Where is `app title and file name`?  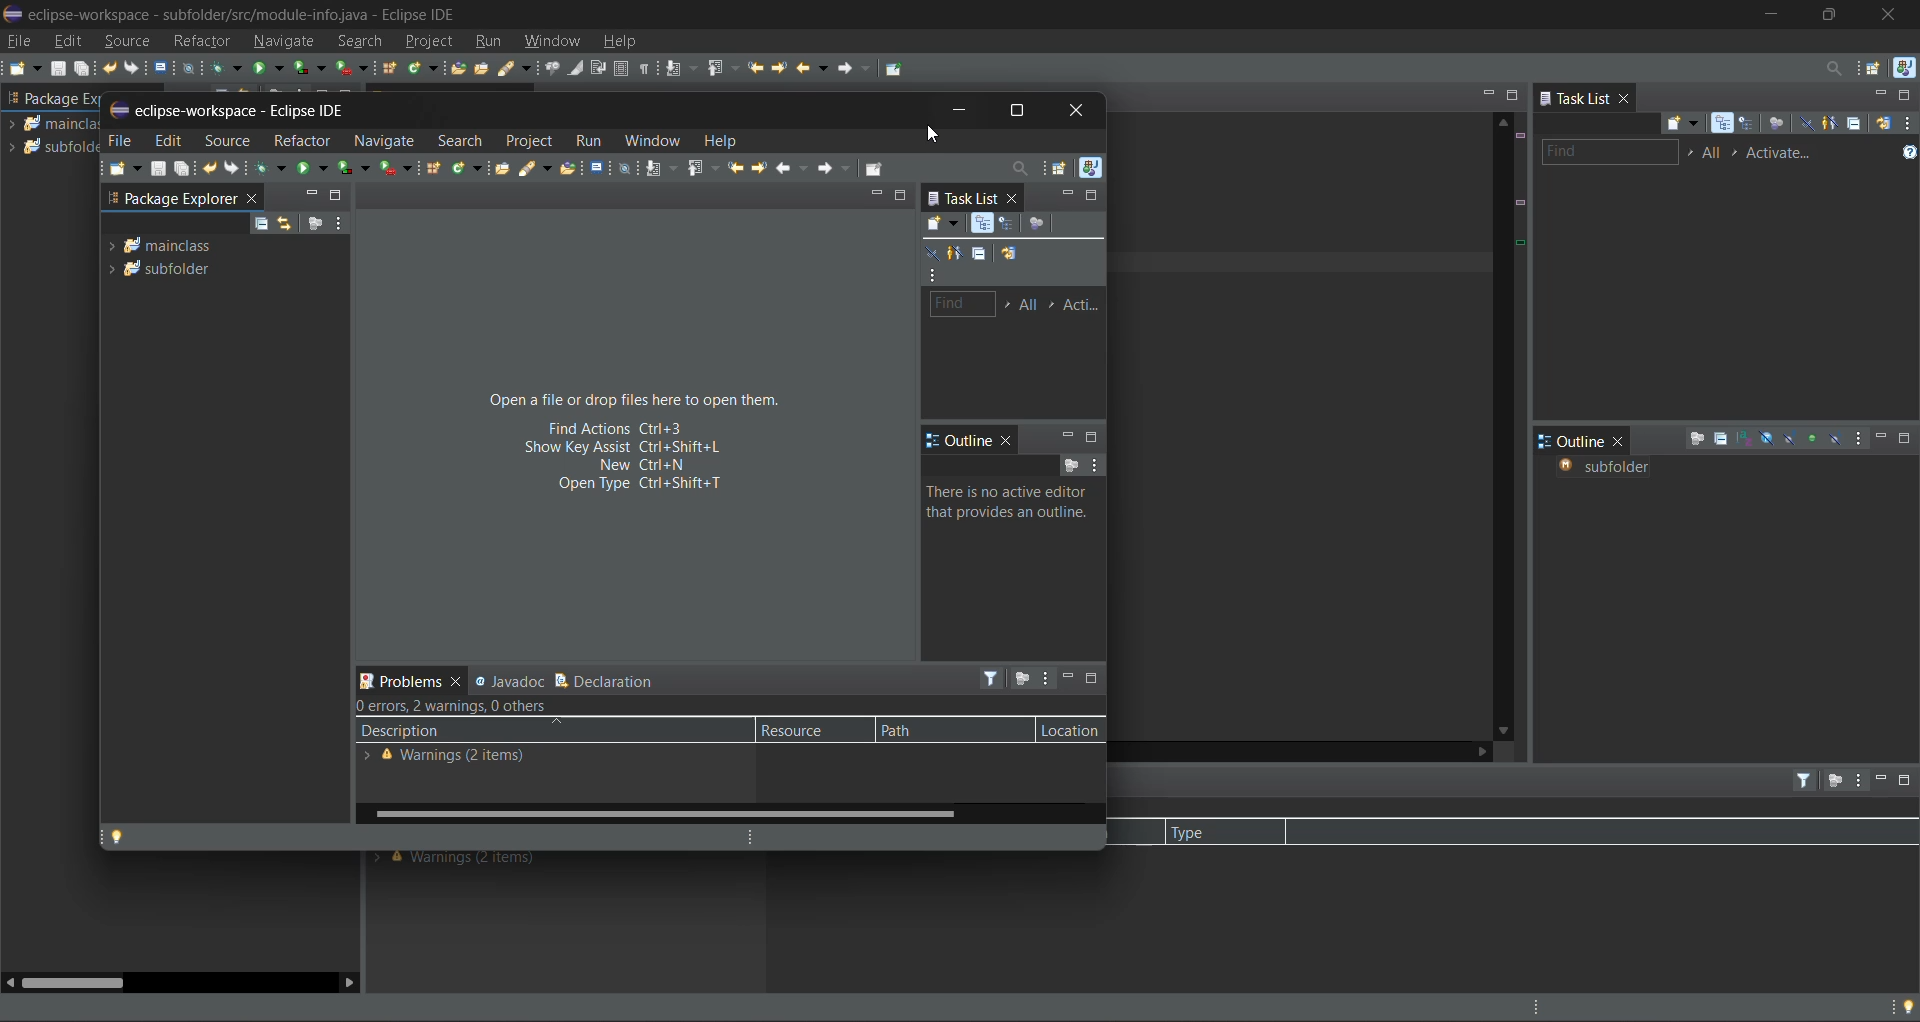
app title and file name is located at coordinates (246, 15).